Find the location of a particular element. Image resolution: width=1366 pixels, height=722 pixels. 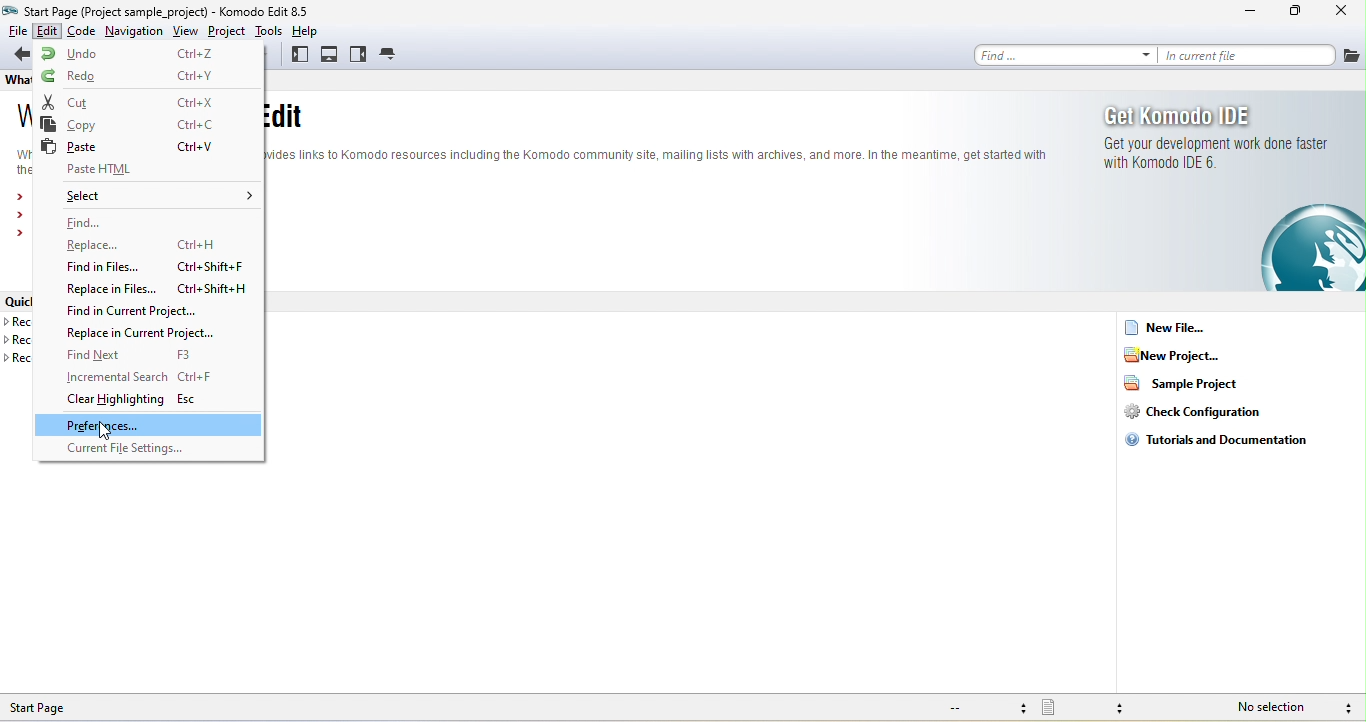

close is located at coordinates (1338, 11).